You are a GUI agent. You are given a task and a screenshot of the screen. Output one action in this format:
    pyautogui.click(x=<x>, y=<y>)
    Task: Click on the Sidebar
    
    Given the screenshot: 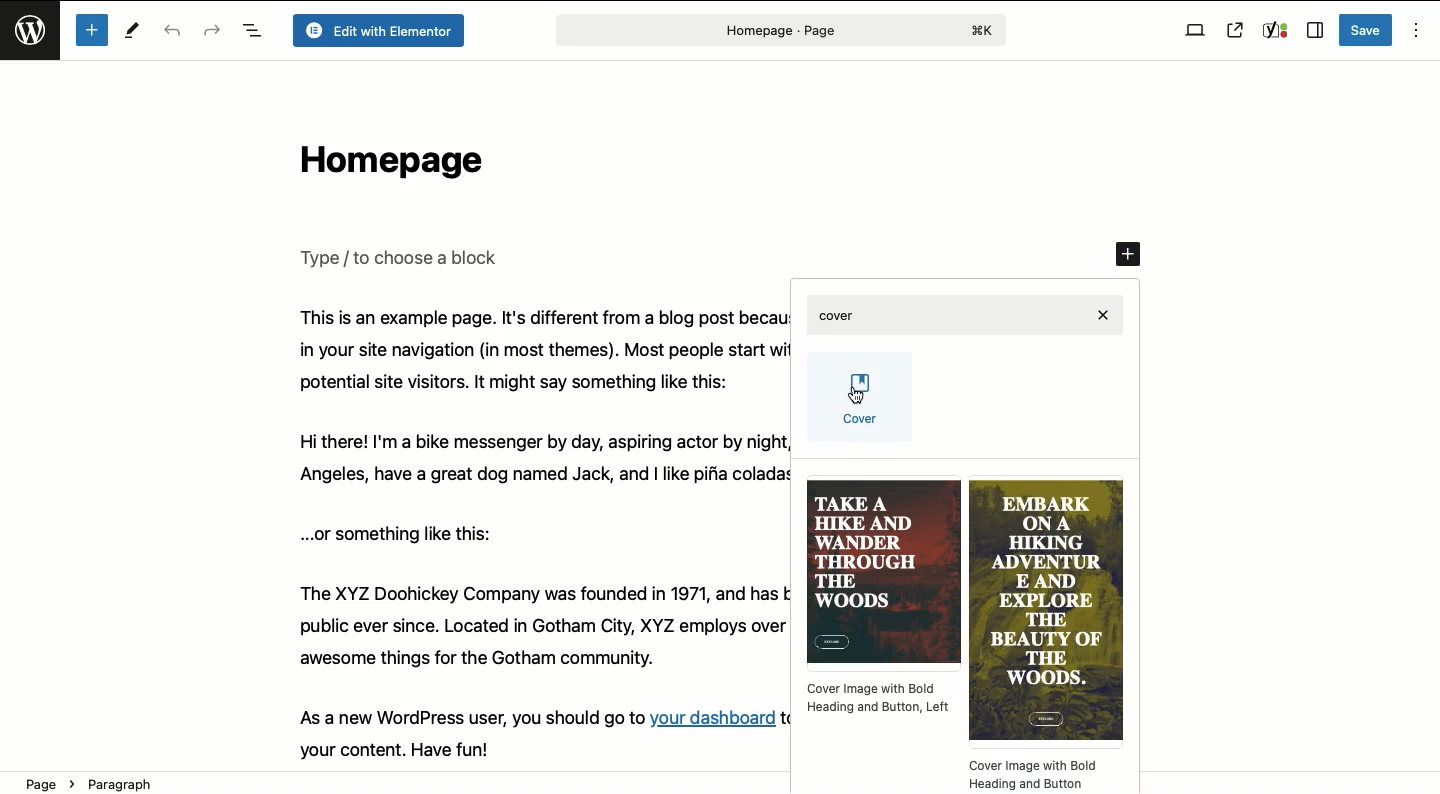 What is the action you would take?
    pyautogui.click(x=1314, y=31)
    